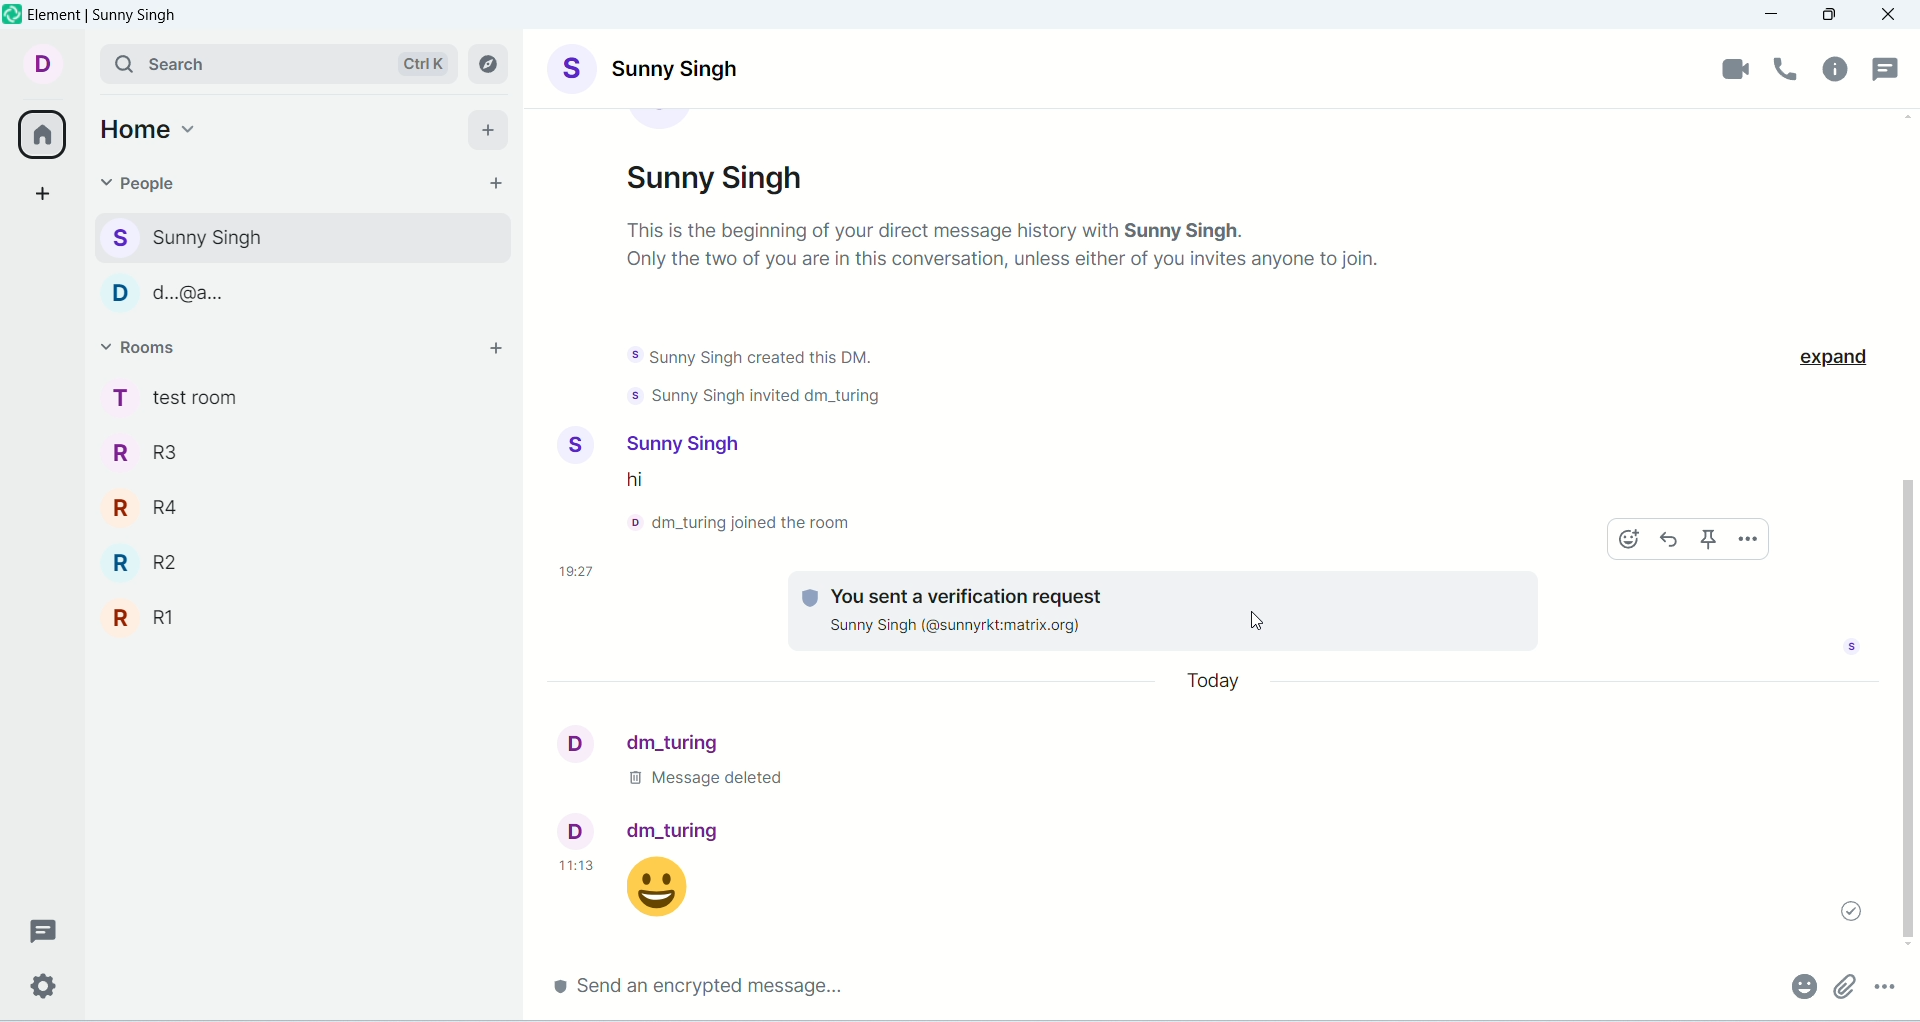 The width and height of the screenshot is (1920, 1022). Describe the element at coordinates (1835, 74) in the screenshot. I see `room info` at that location.